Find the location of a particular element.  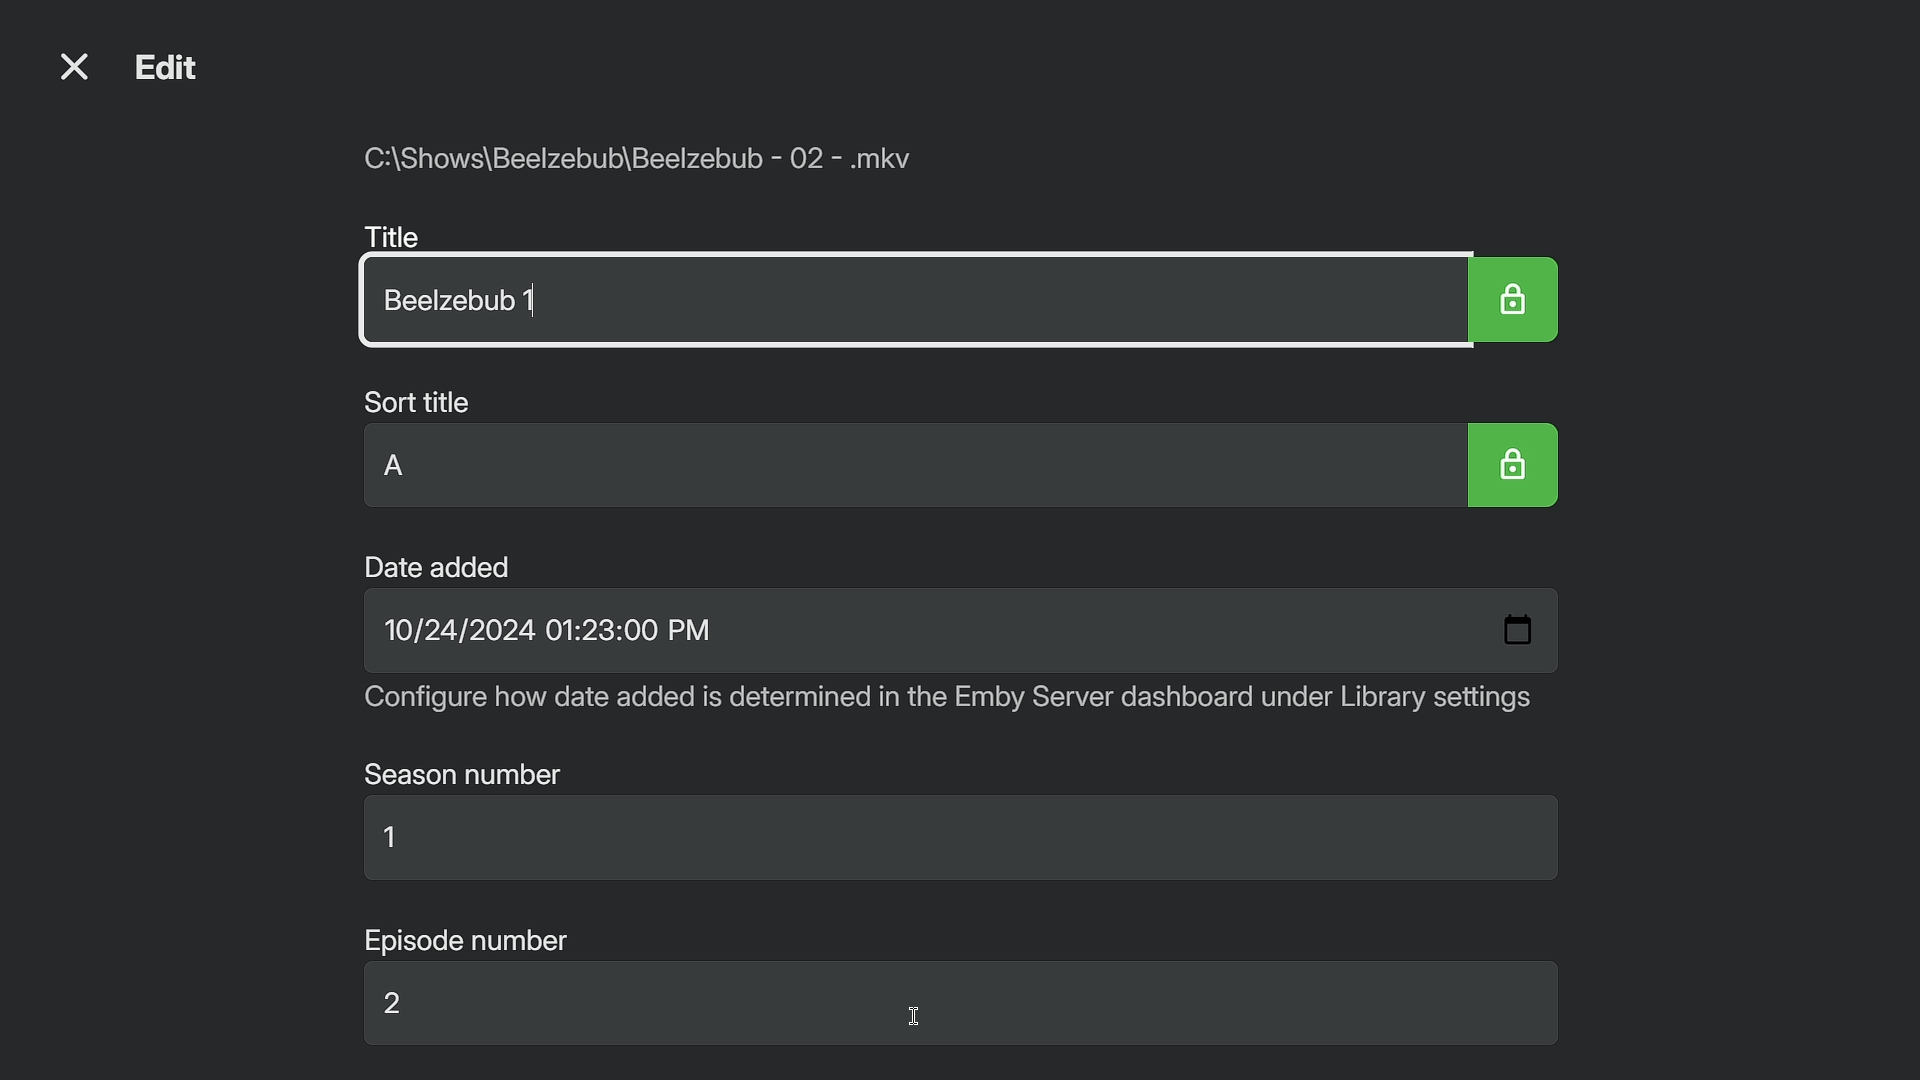

Episode number  is located at coordinates (469, 936).